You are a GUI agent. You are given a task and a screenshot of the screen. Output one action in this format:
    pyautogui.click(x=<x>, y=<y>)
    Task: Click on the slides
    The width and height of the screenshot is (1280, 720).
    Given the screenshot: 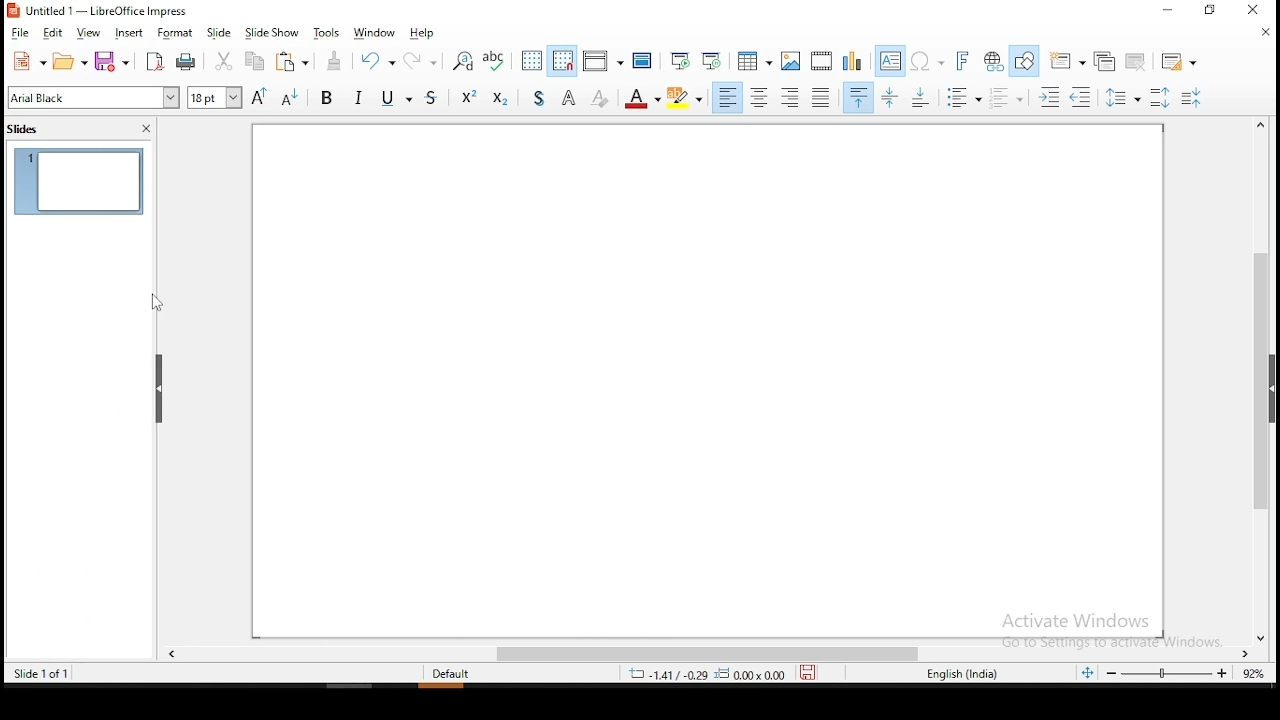 What is the action you would take?
    pyautogui.click(x=28, y=134)
    